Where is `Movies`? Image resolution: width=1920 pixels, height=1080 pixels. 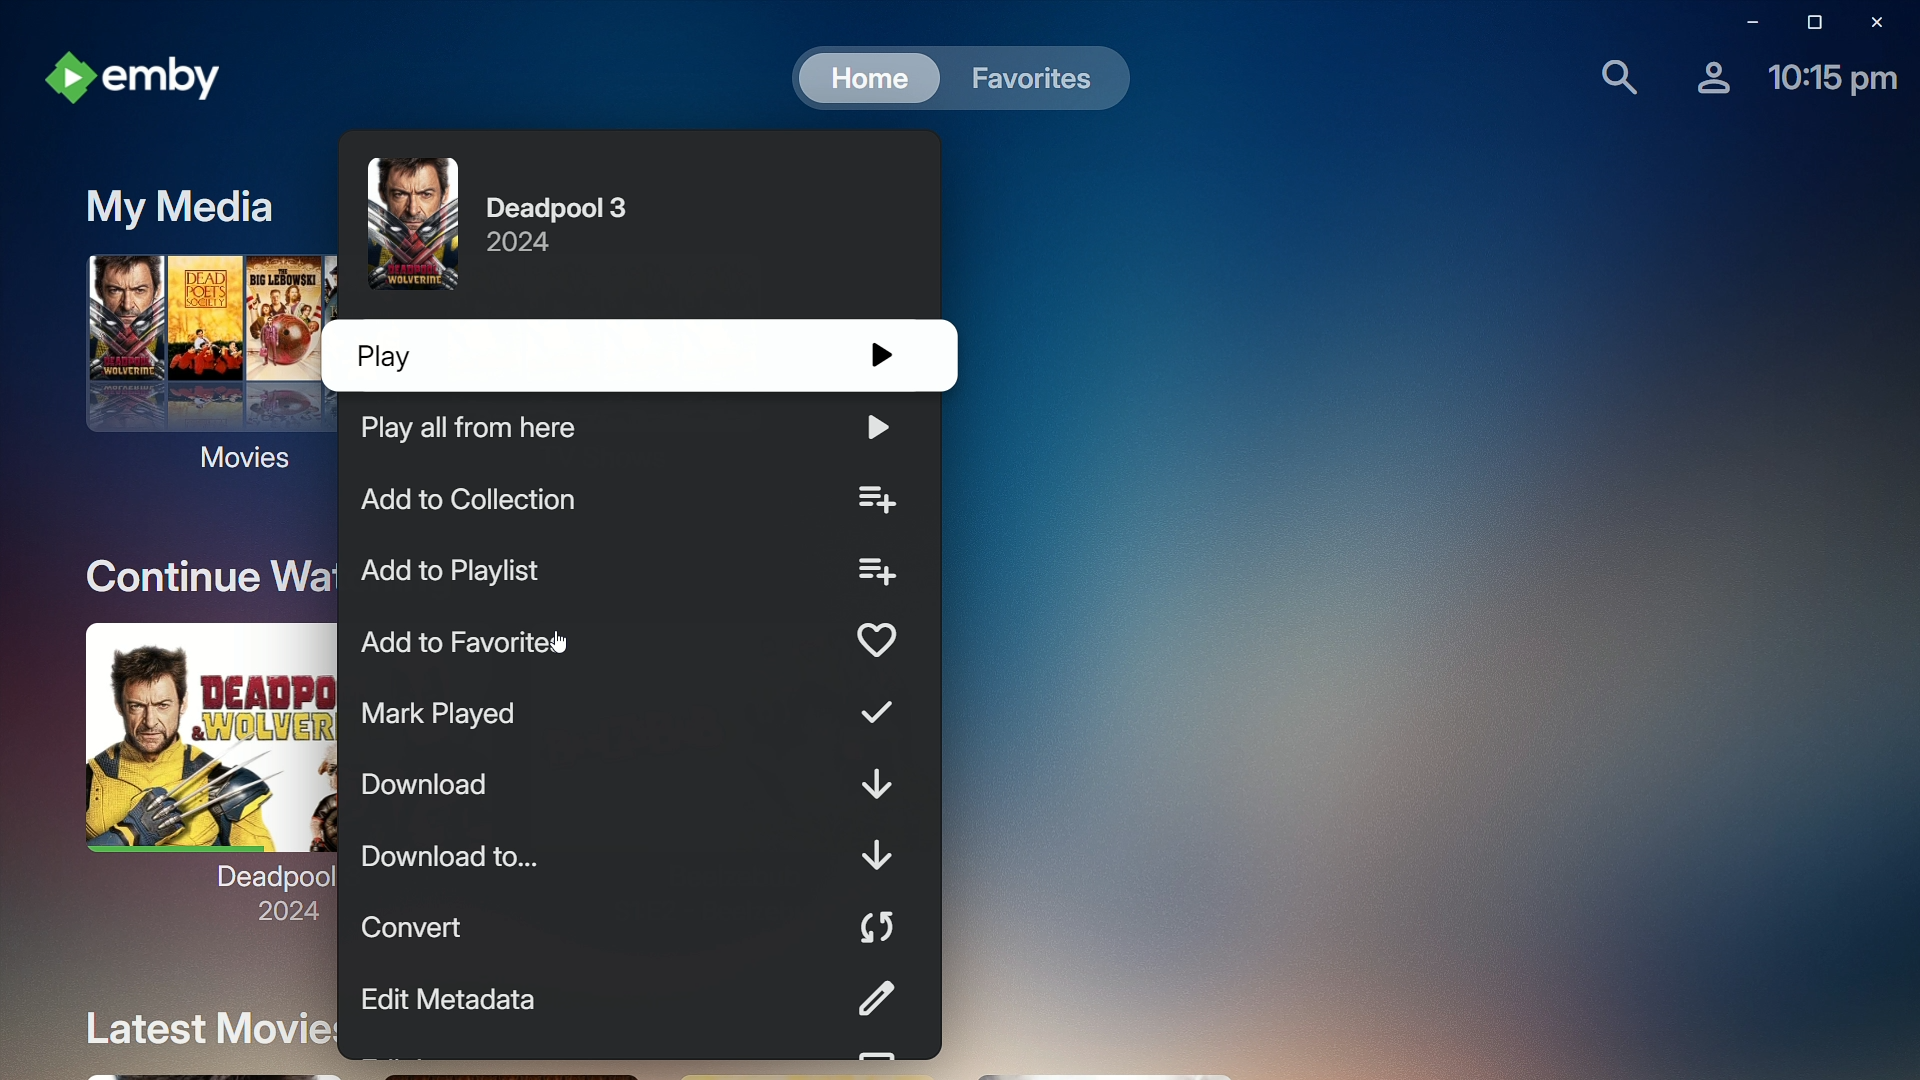
Movies is located at coordinates (207, 367).